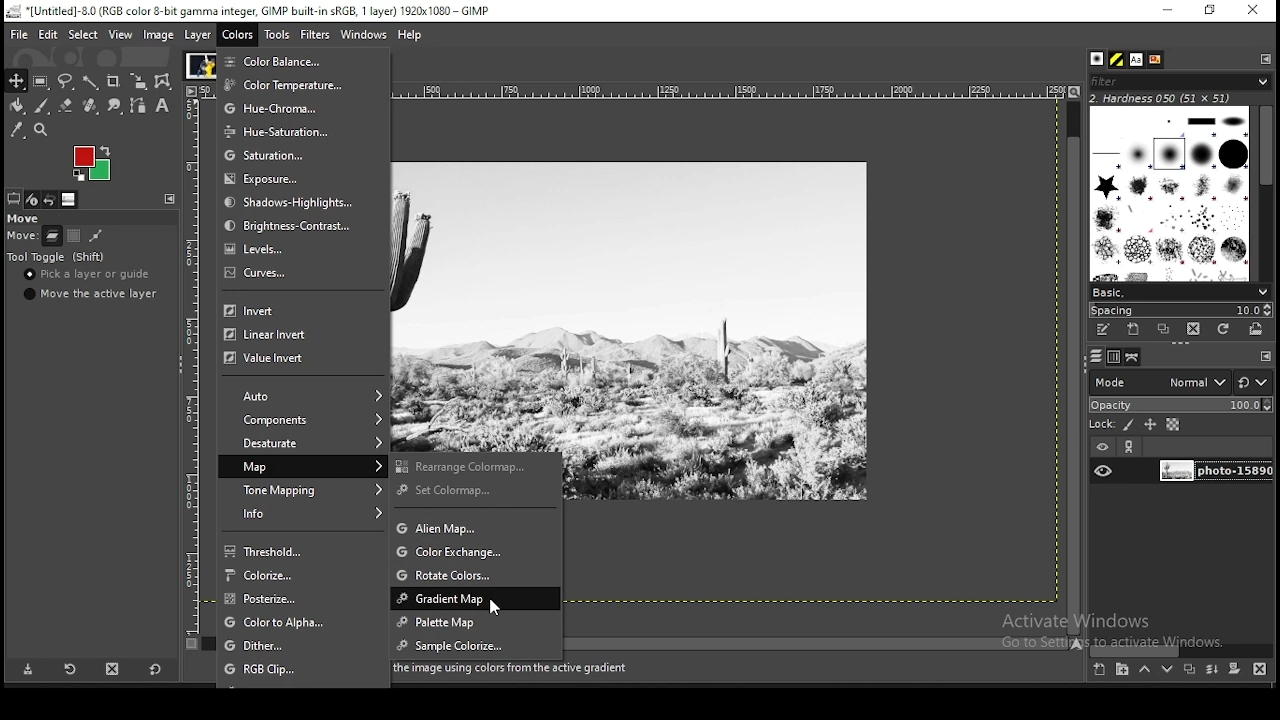  What do you see at coordinates (1134, 357) in the screenshot?
I see `paths` at bounding box center [1134, 357].